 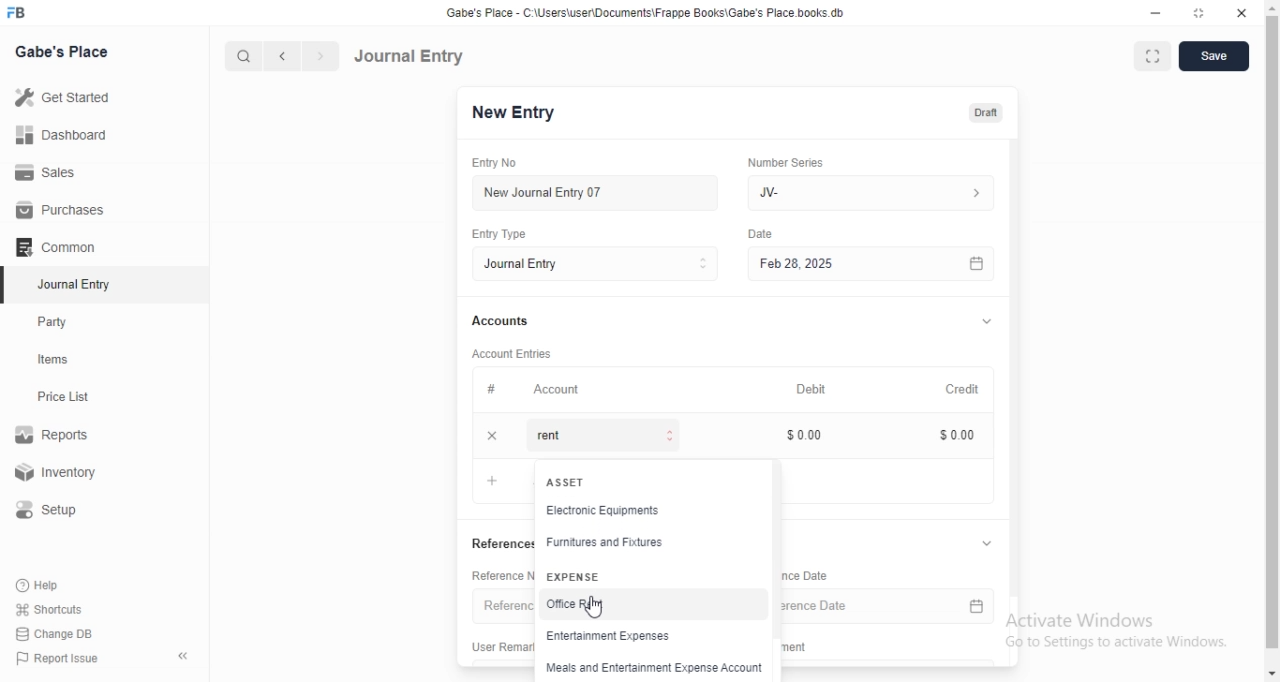 I want to click on Setup, so click(x=54, y=510).